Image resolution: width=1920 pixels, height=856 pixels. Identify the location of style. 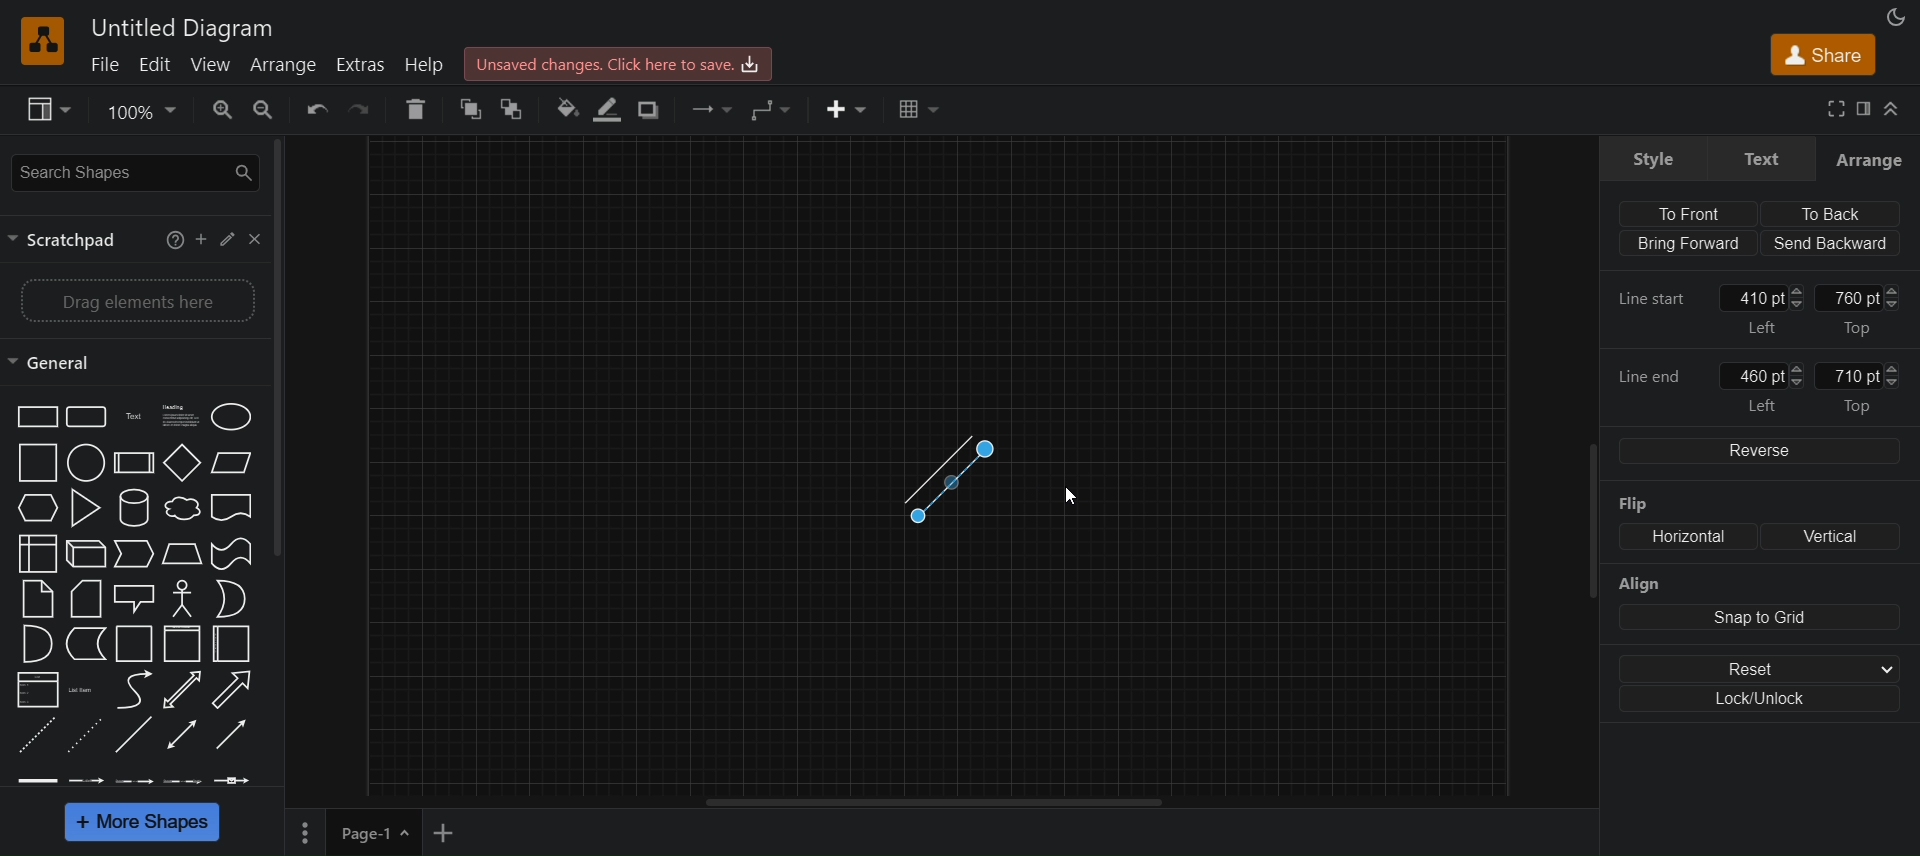
(1652, 156).